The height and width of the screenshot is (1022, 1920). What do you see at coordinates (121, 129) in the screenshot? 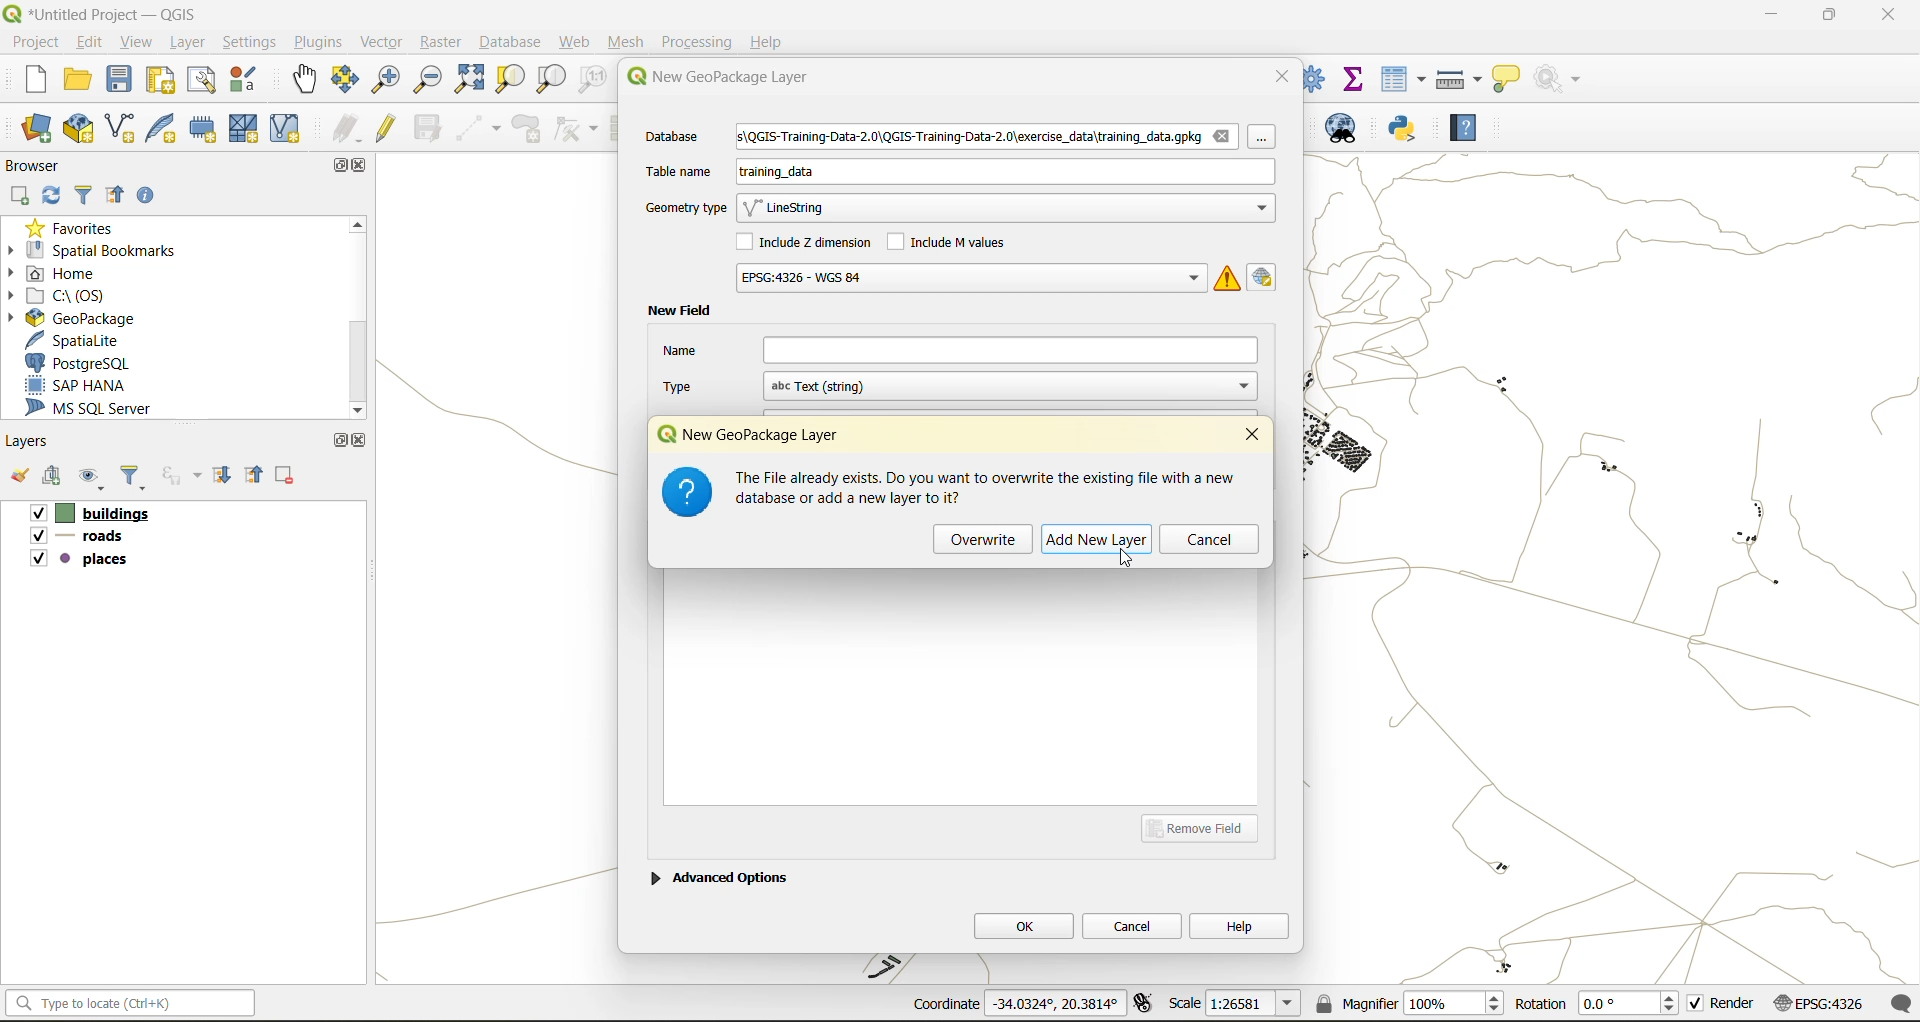
I see `new shapefile layer` at bounding box center [121, 129].